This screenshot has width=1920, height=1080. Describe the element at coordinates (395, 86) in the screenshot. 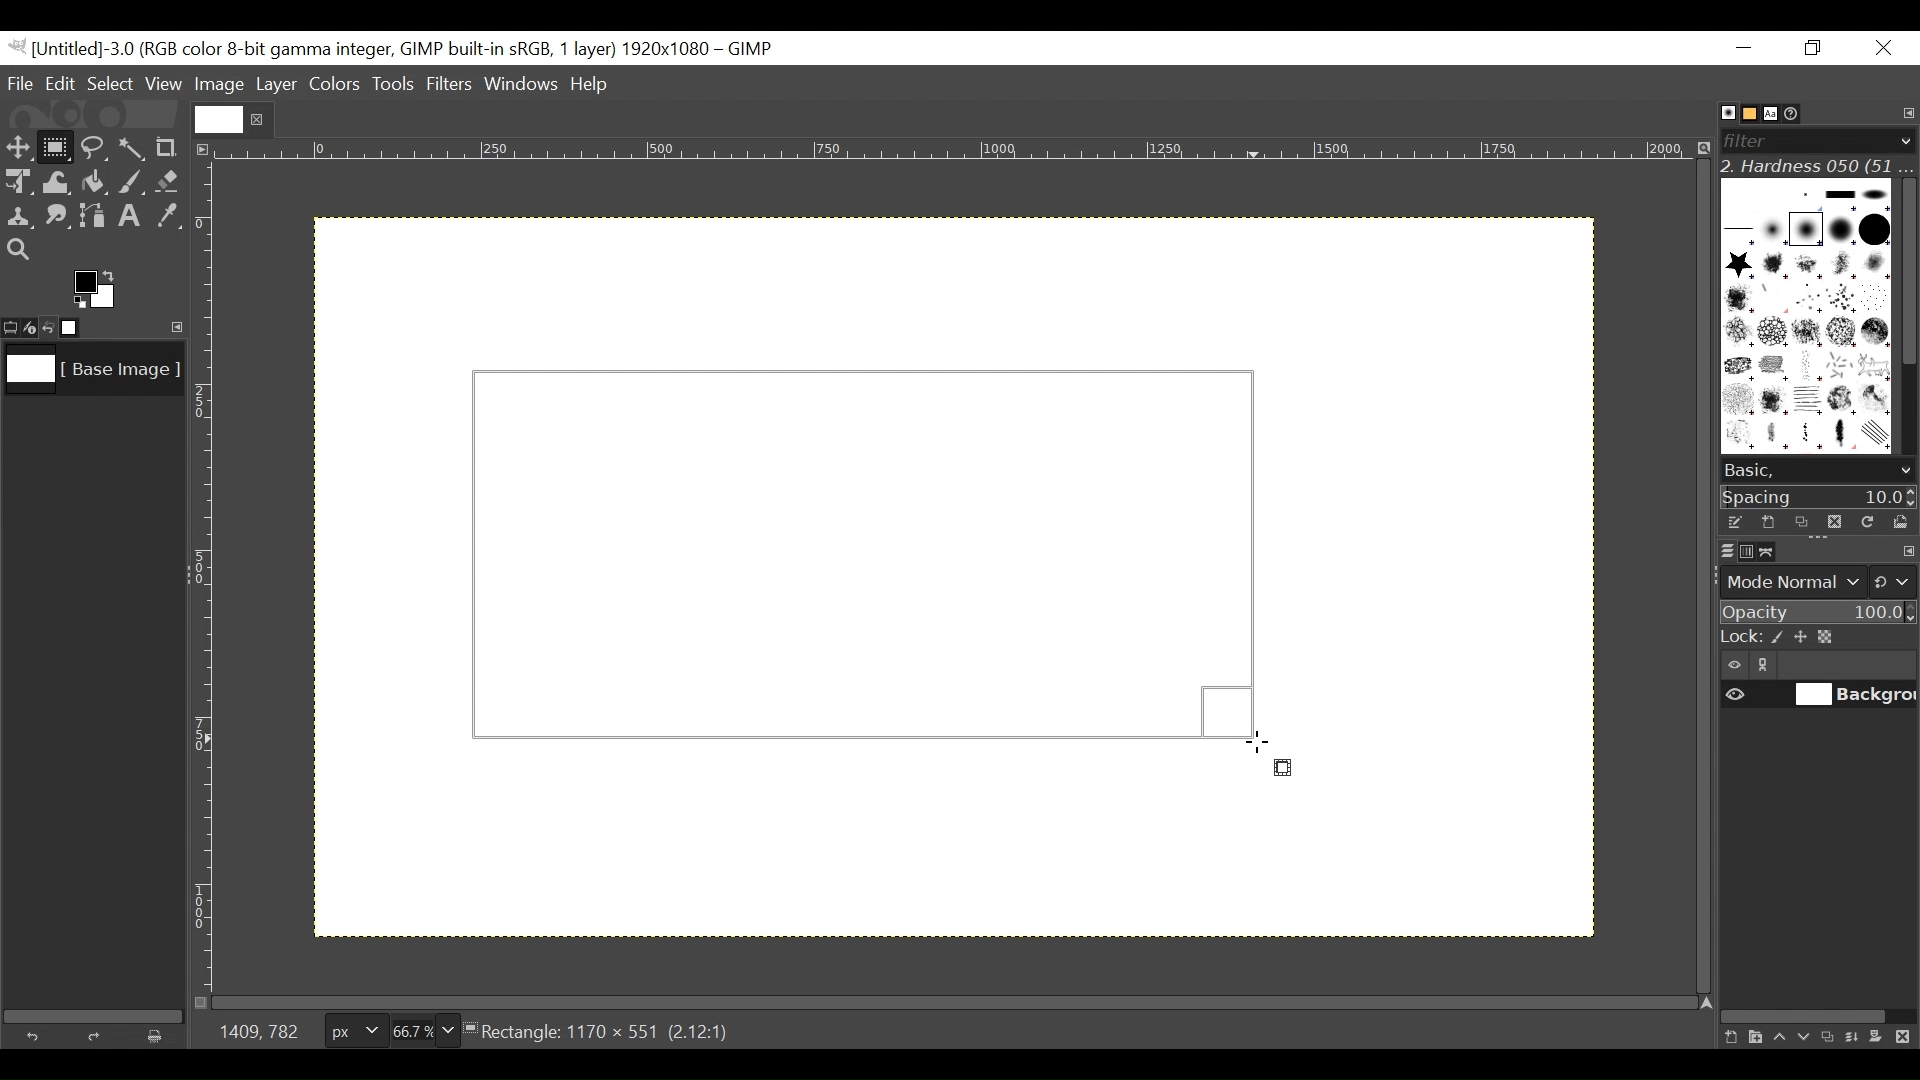

I see `Tools` at that location.